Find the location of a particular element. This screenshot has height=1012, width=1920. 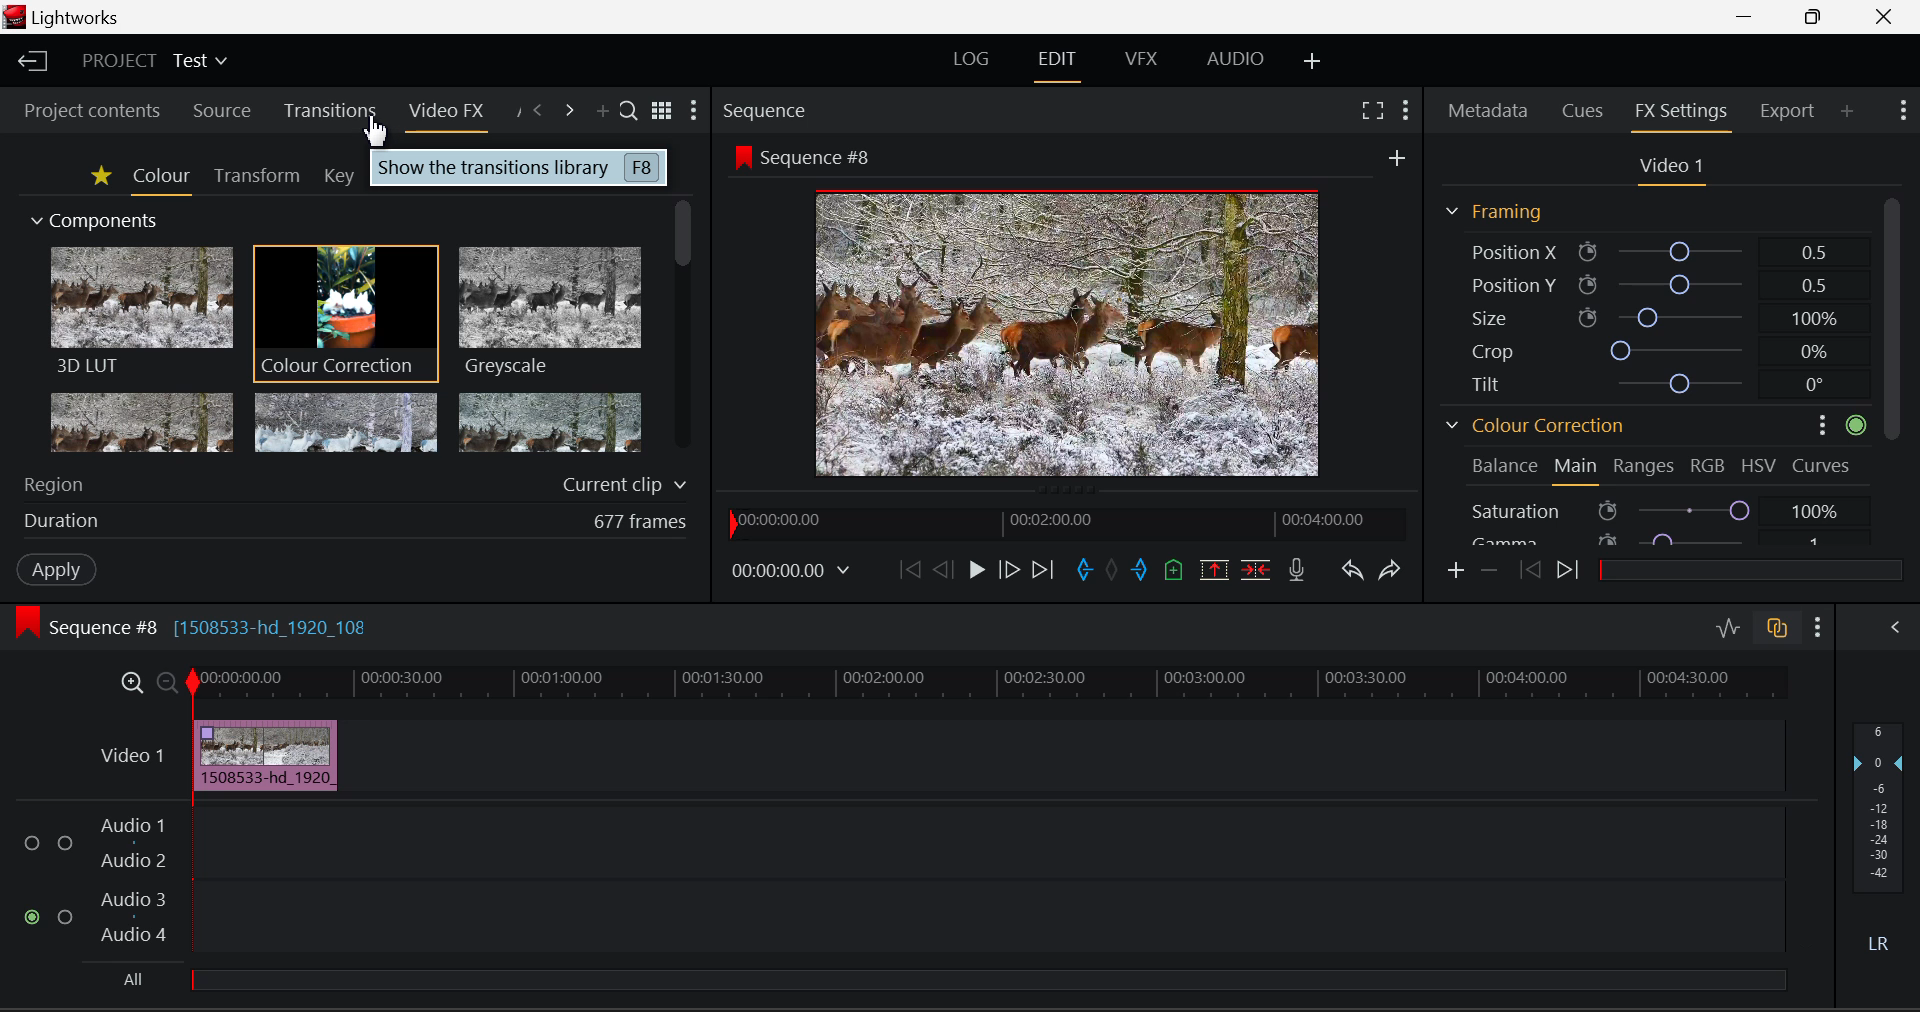

Undo is located at coordinates (1354, 572).